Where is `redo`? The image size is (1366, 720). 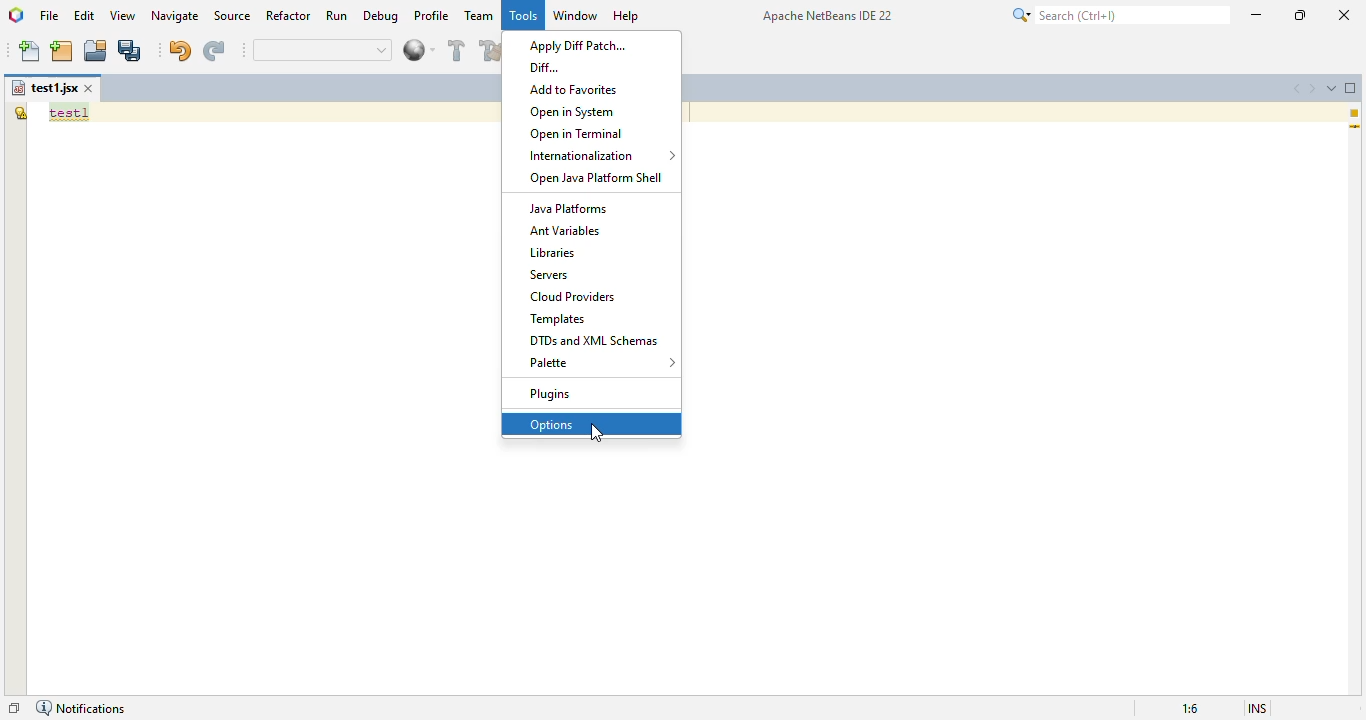 redo is located at coordinates (213, 51).